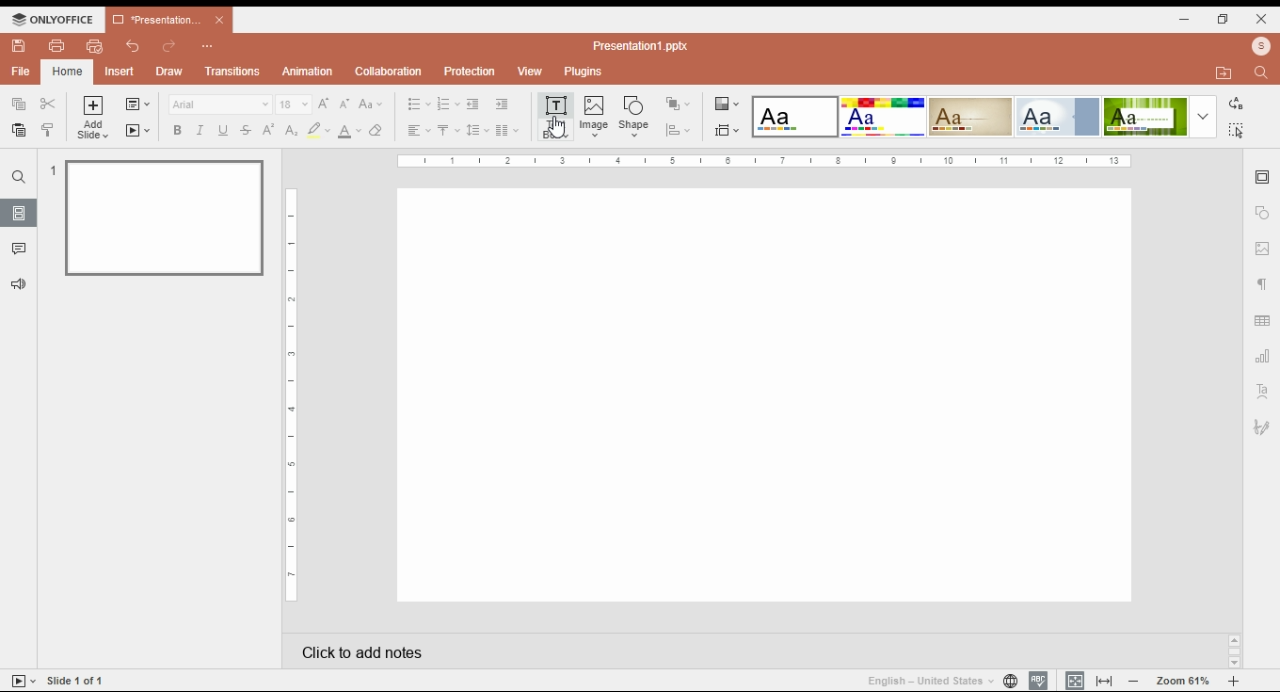 The width and height of the screenshot is (1280, 692). I want to click on cut, so click(48, 103).